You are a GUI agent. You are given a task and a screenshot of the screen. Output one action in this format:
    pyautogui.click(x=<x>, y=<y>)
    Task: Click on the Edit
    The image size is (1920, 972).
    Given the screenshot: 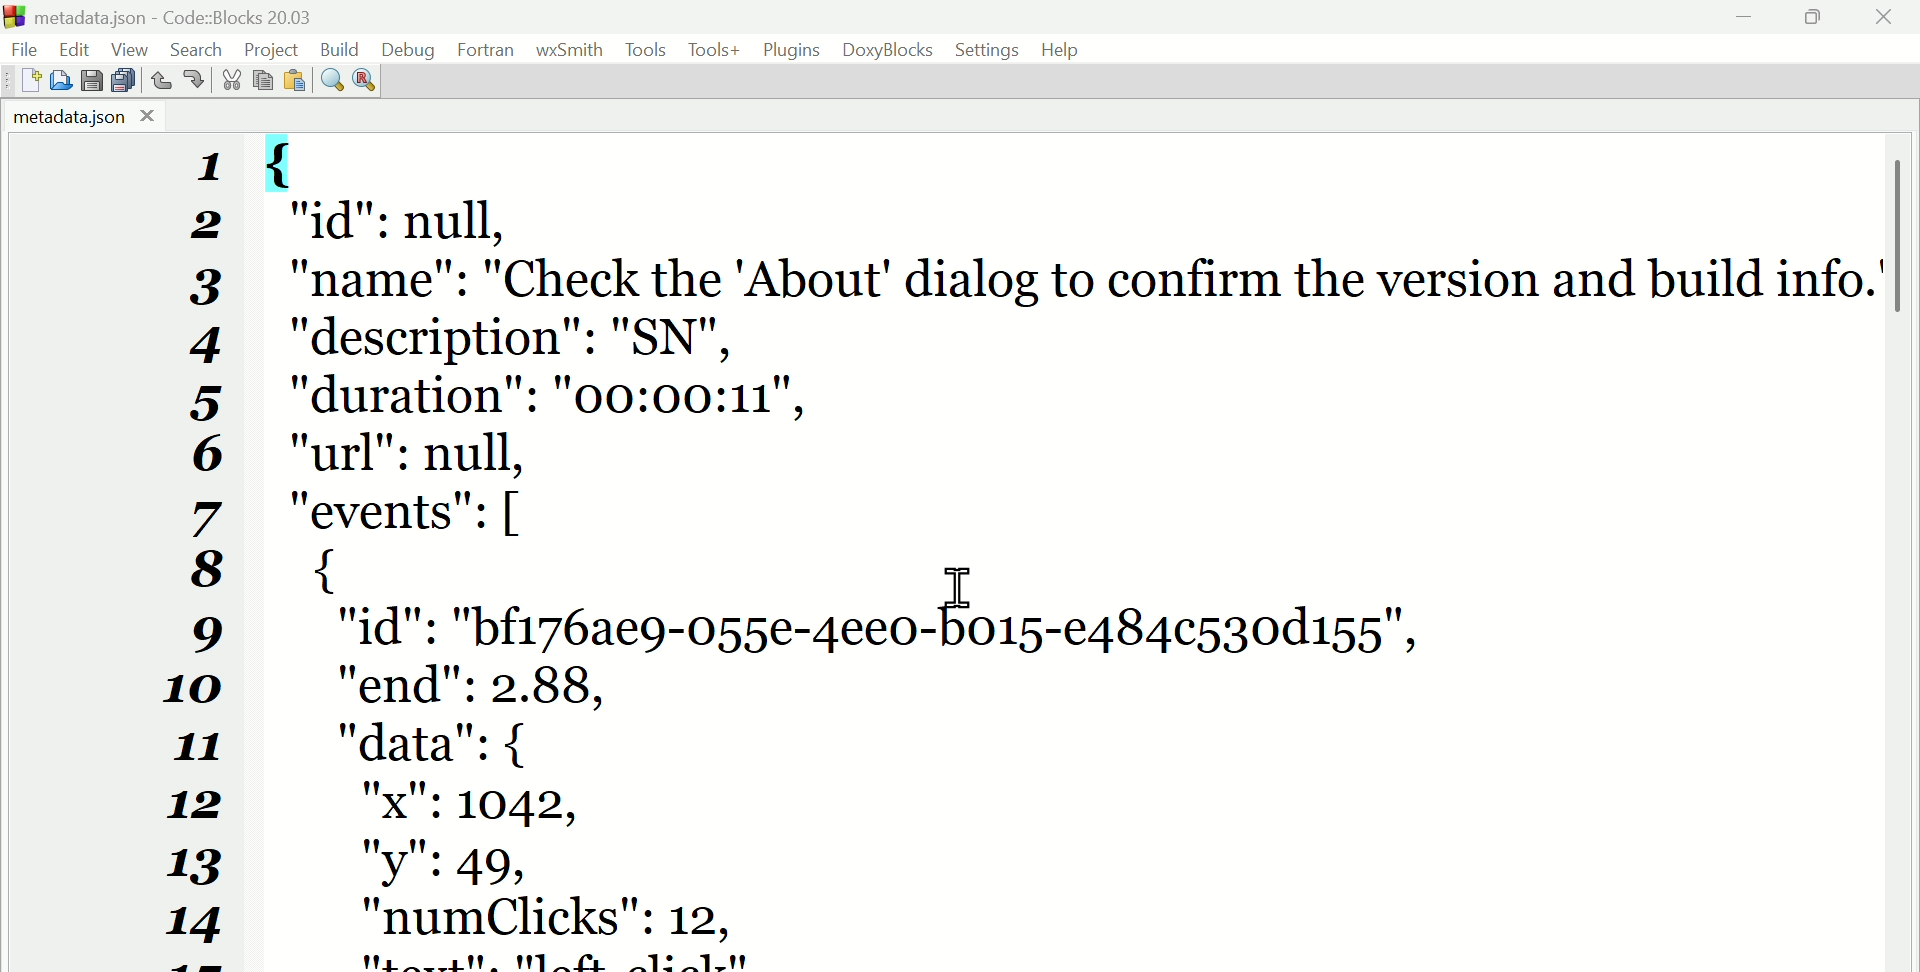 What is the action you would take?
    pyautogui.click(x=76, y=48)
    